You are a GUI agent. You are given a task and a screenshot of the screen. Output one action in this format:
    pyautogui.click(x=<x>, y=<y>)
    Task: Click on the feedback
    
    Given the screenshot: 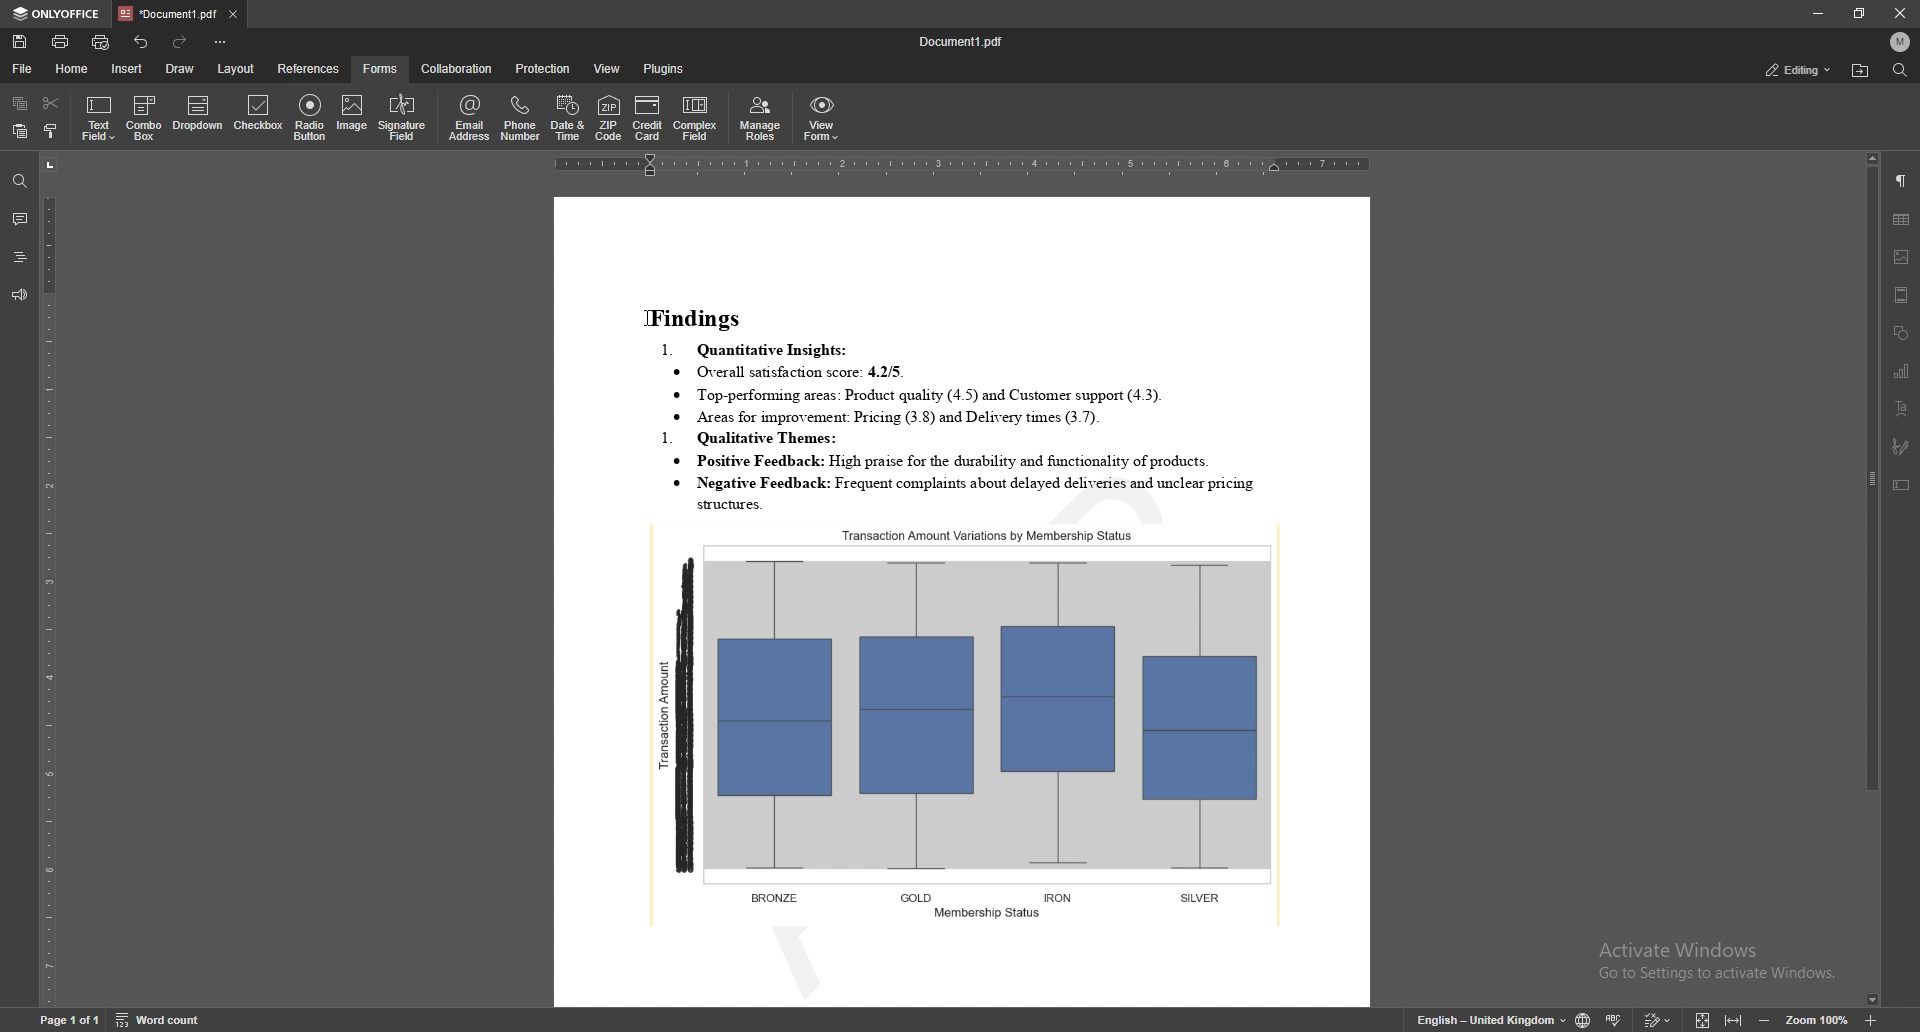 What is the action you would take?
    pyautogui.click(x=17, y=296)
    